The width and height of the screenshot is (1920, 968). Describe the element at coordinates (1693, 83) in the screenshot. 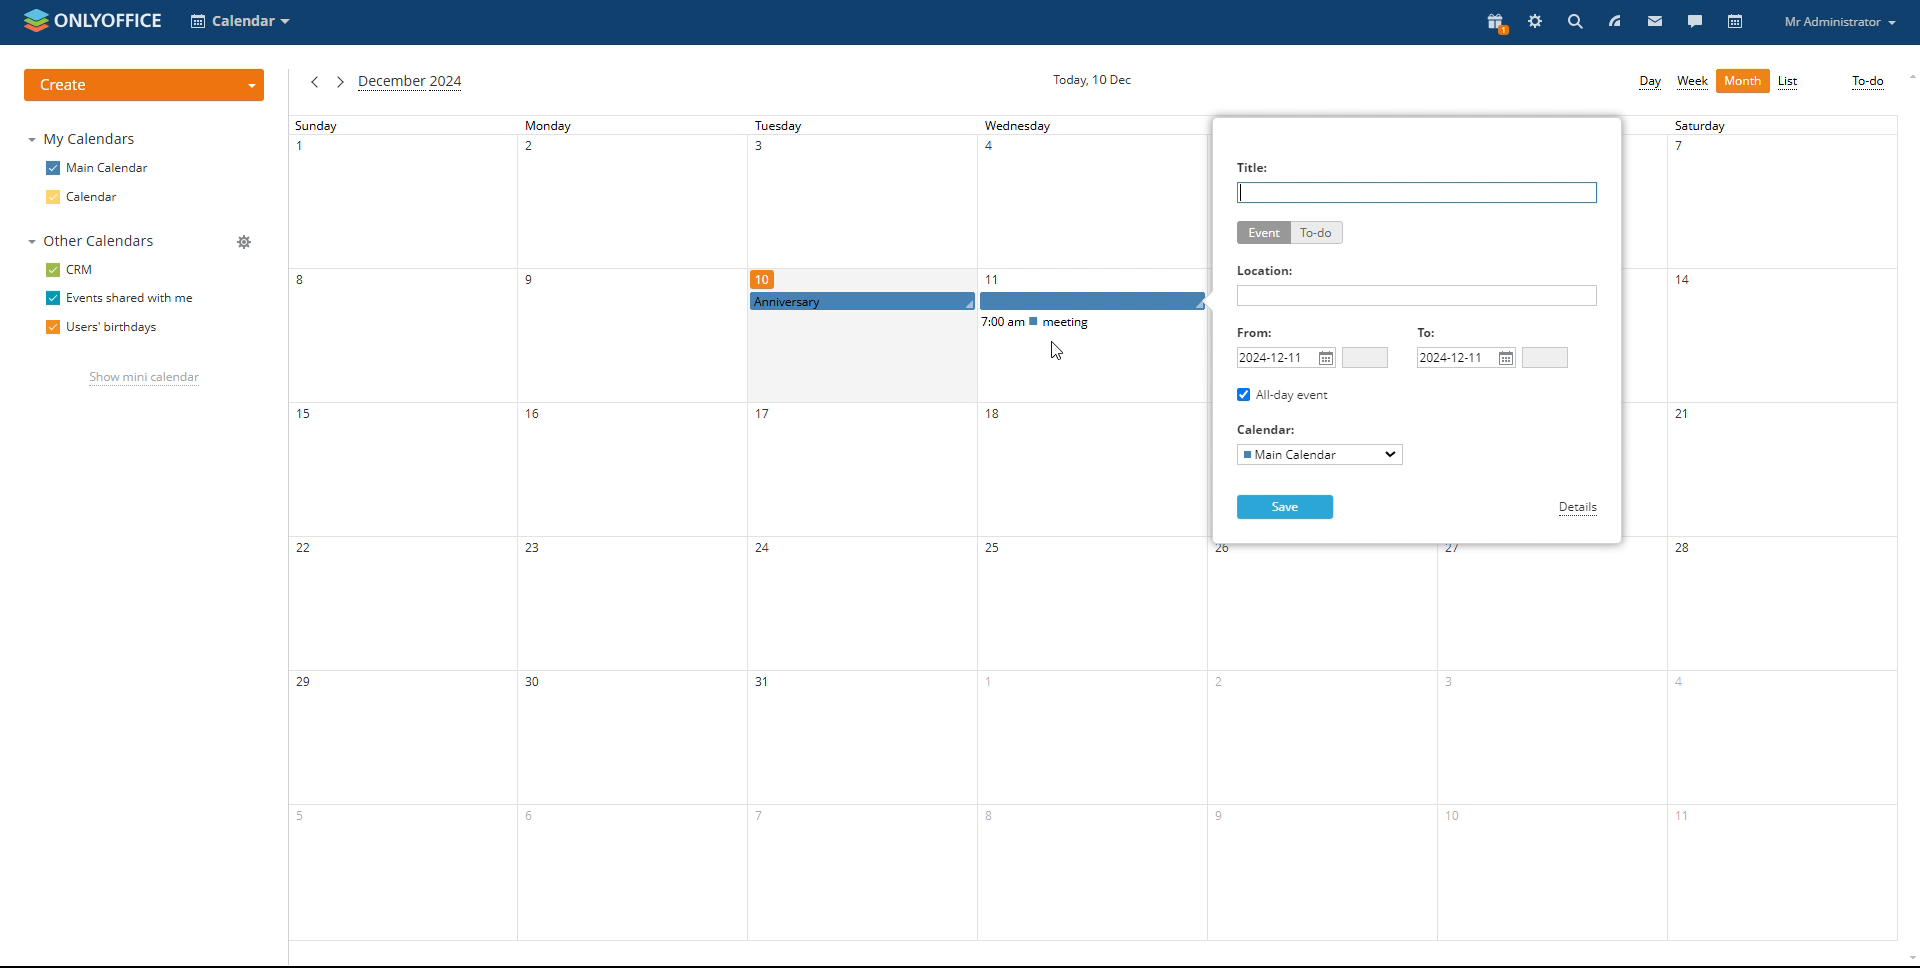

I see `week view` at that location.